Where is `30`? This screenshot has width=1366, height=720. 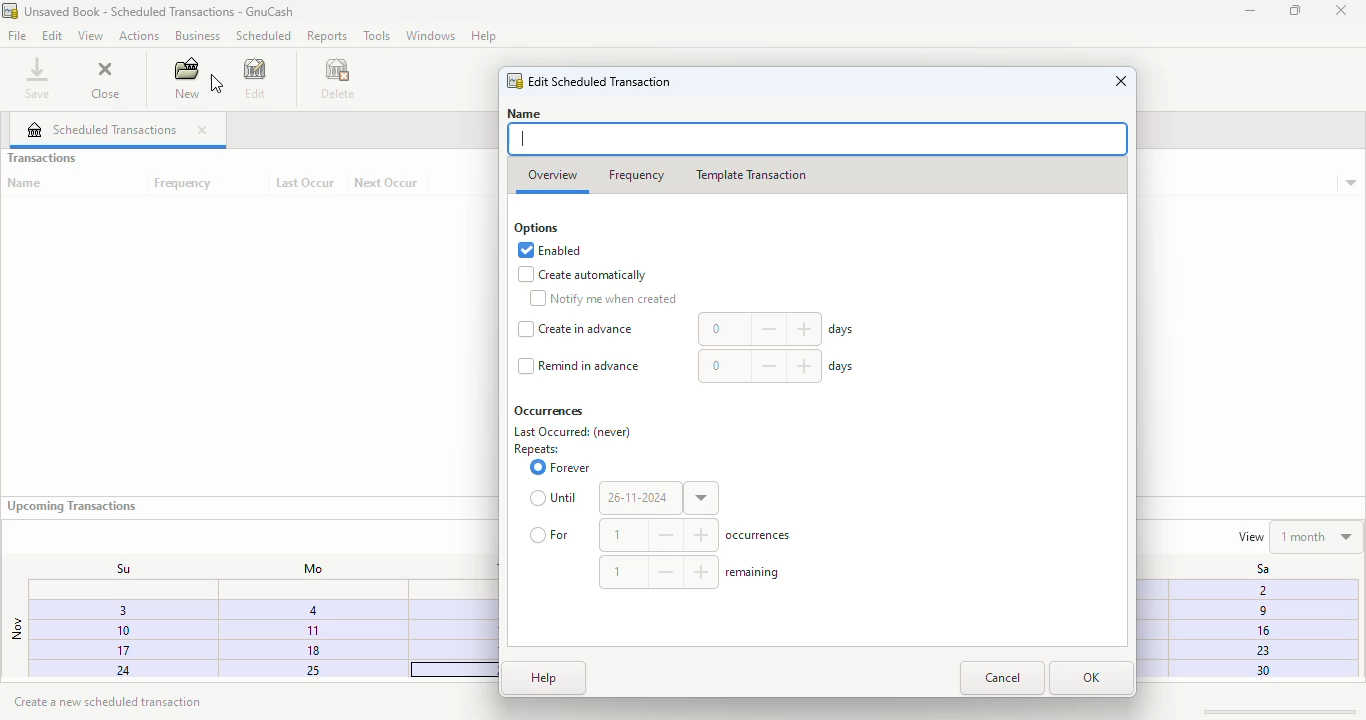
30 is located at coordinates (1260, 671).